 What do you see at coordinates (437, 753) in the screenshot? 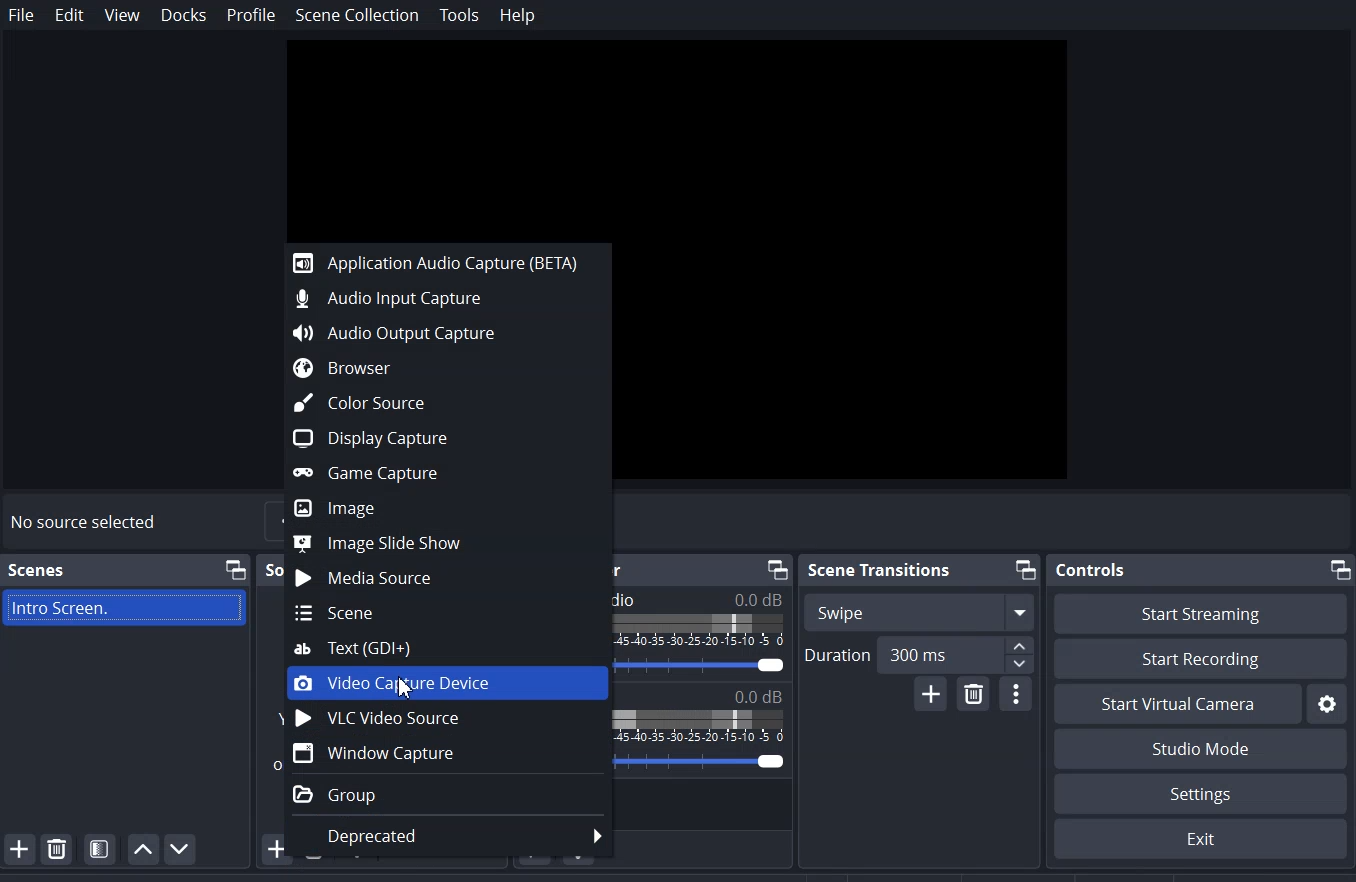
I see `Window Capture` at bounding box center [437, 753].